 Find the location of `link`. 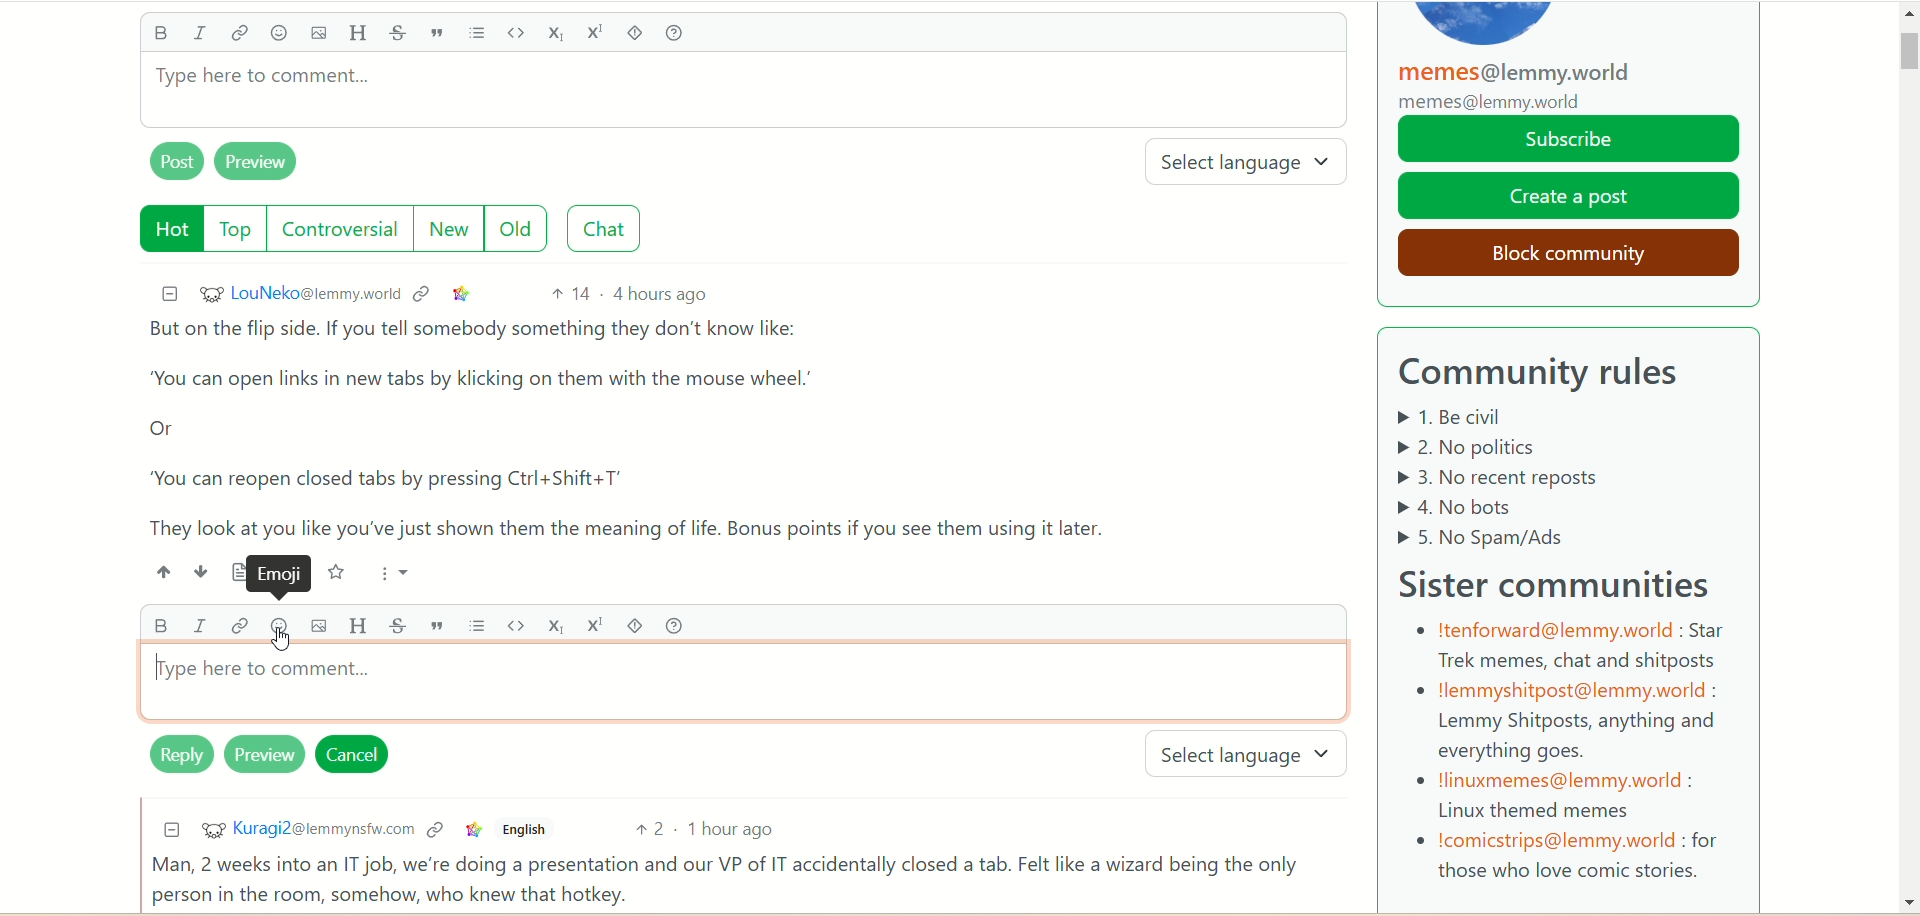

link is located at coordinates (462, 293).